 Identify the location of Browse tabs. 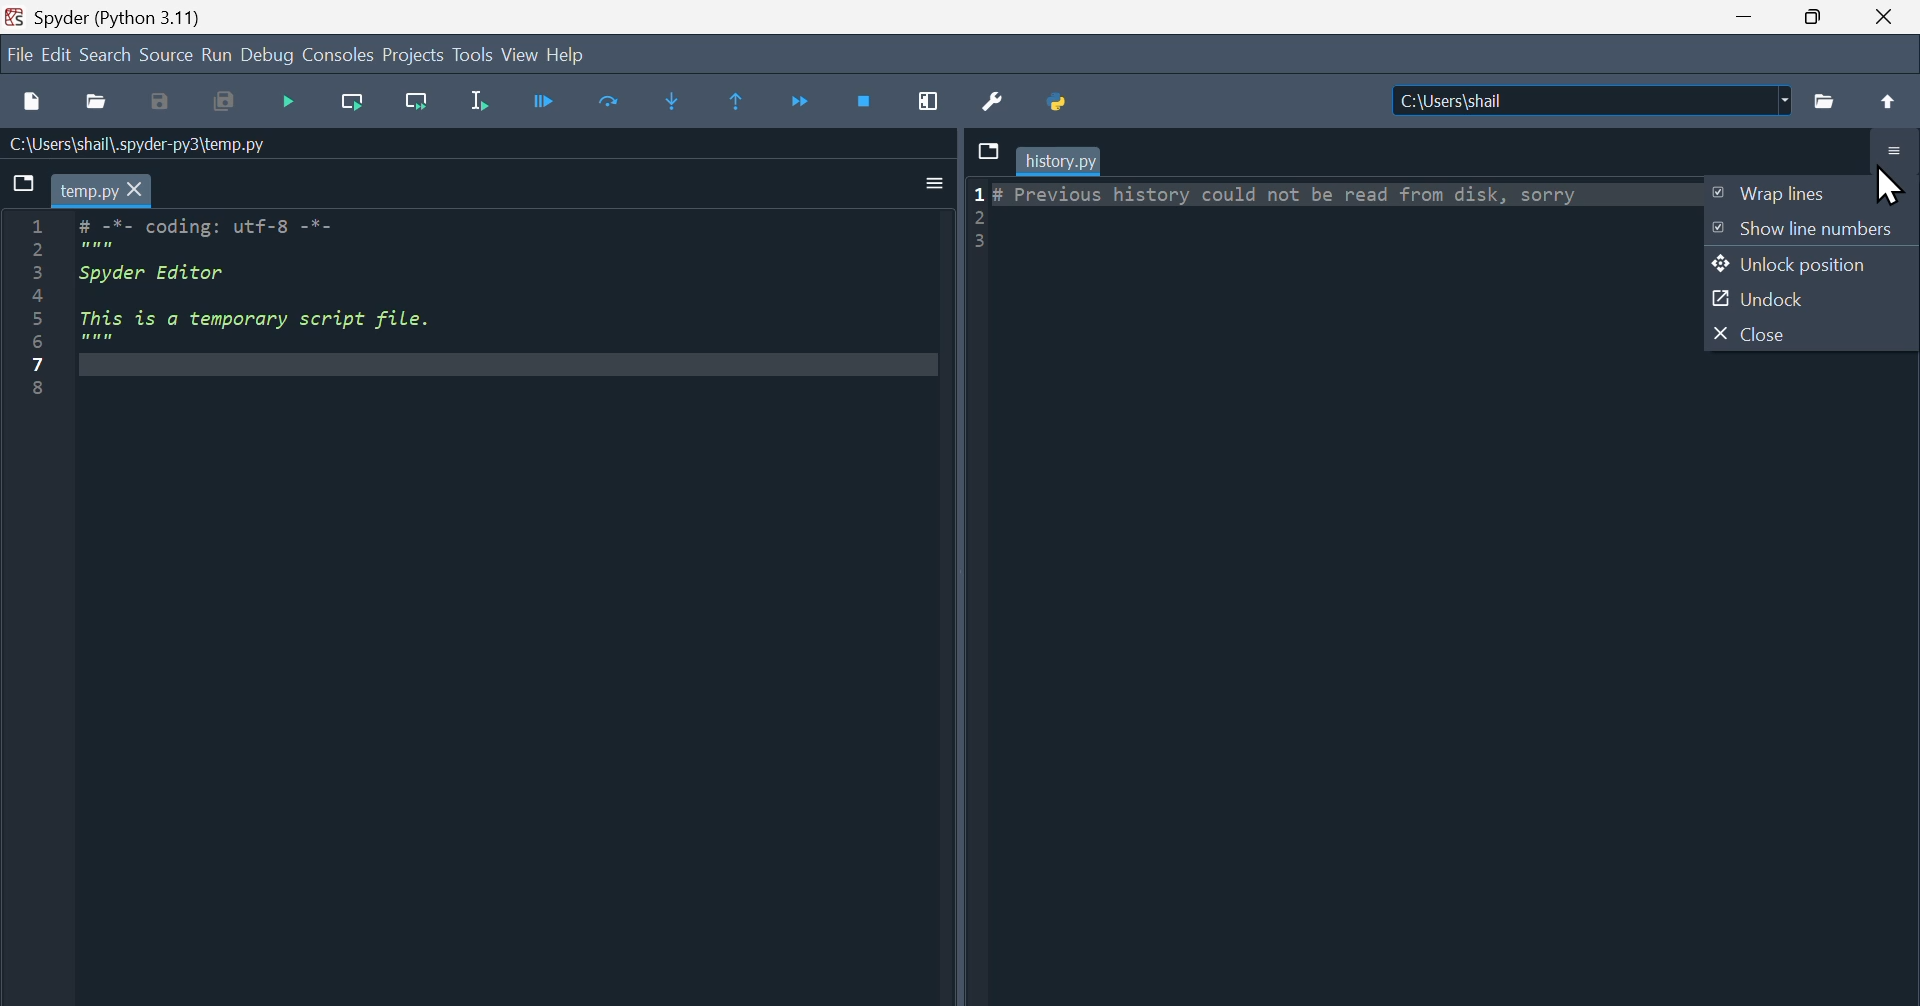
(24, 186).